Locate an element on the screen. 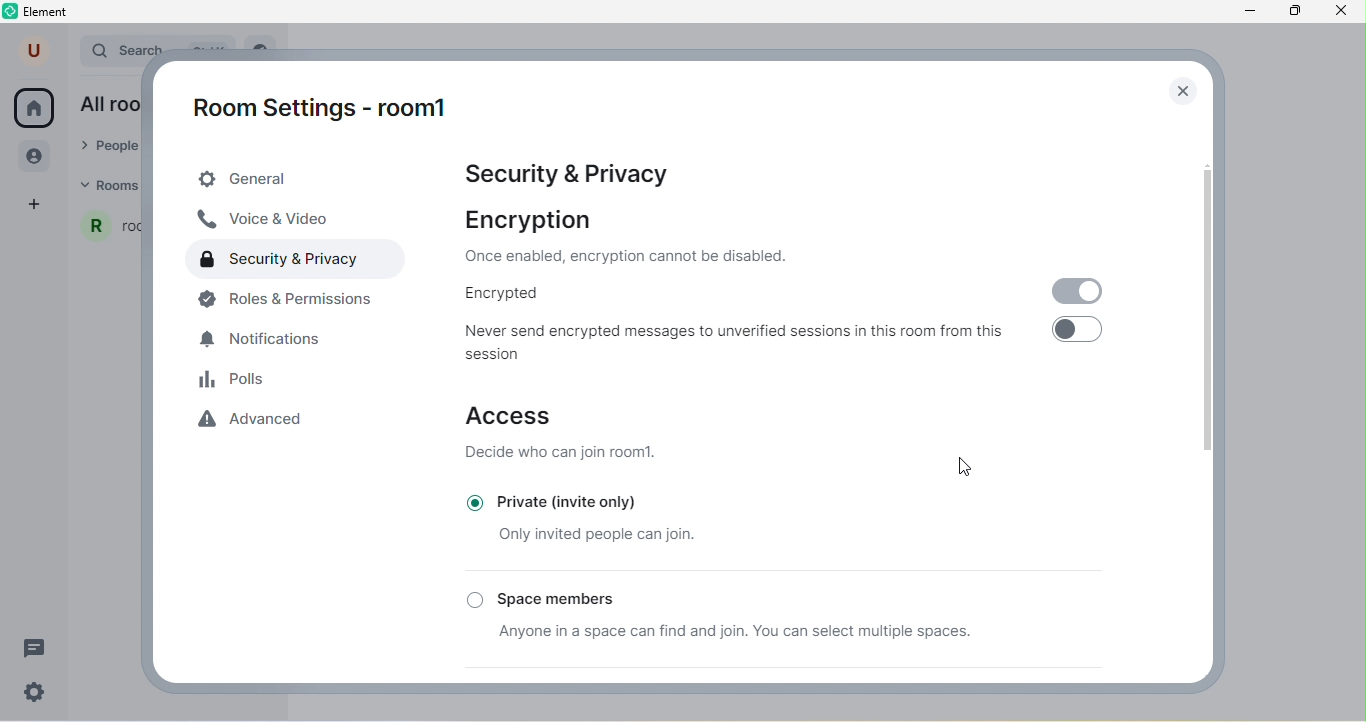 Image resolution: width=1366 pixels, height=722 pixels. element is located at coordinates (39, 13).